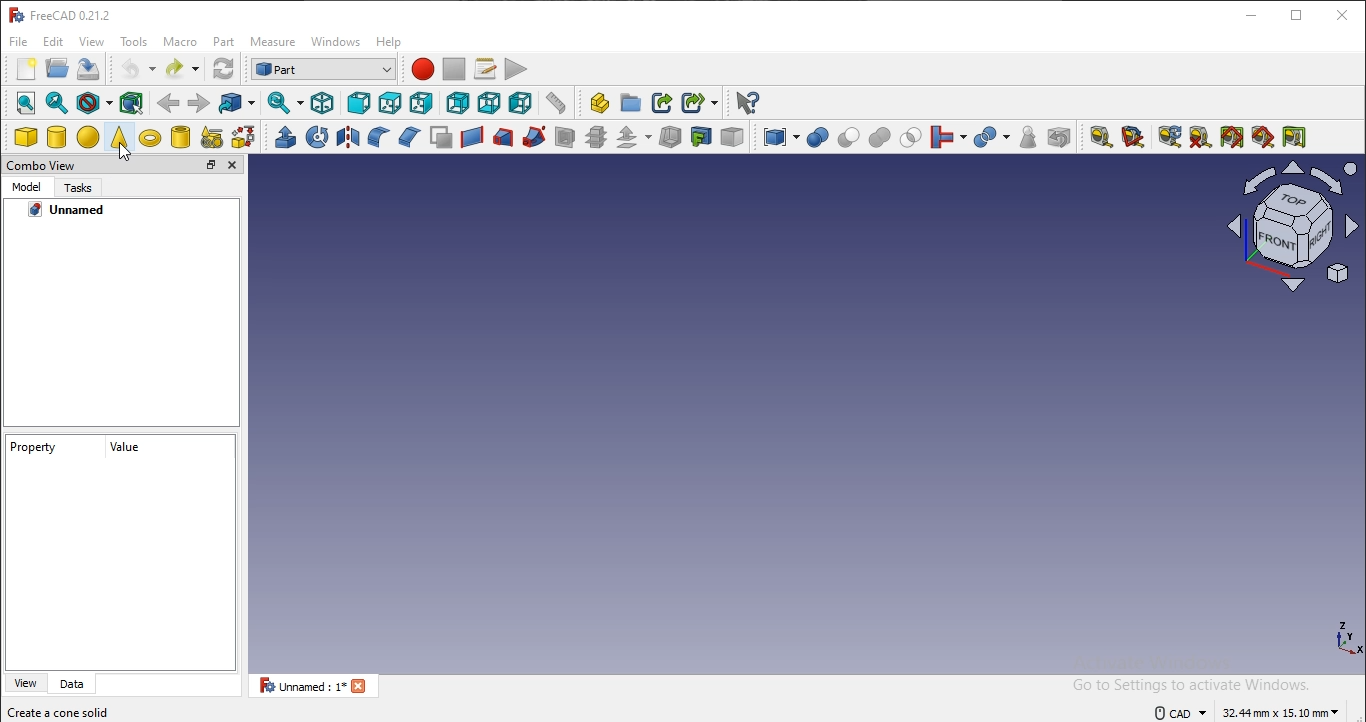 The width and height of the screenshot is (1366, 722). What do you see at coordinates (179, 136) in the screenshot?
I see `create tube` at bounding box center [179, 136].